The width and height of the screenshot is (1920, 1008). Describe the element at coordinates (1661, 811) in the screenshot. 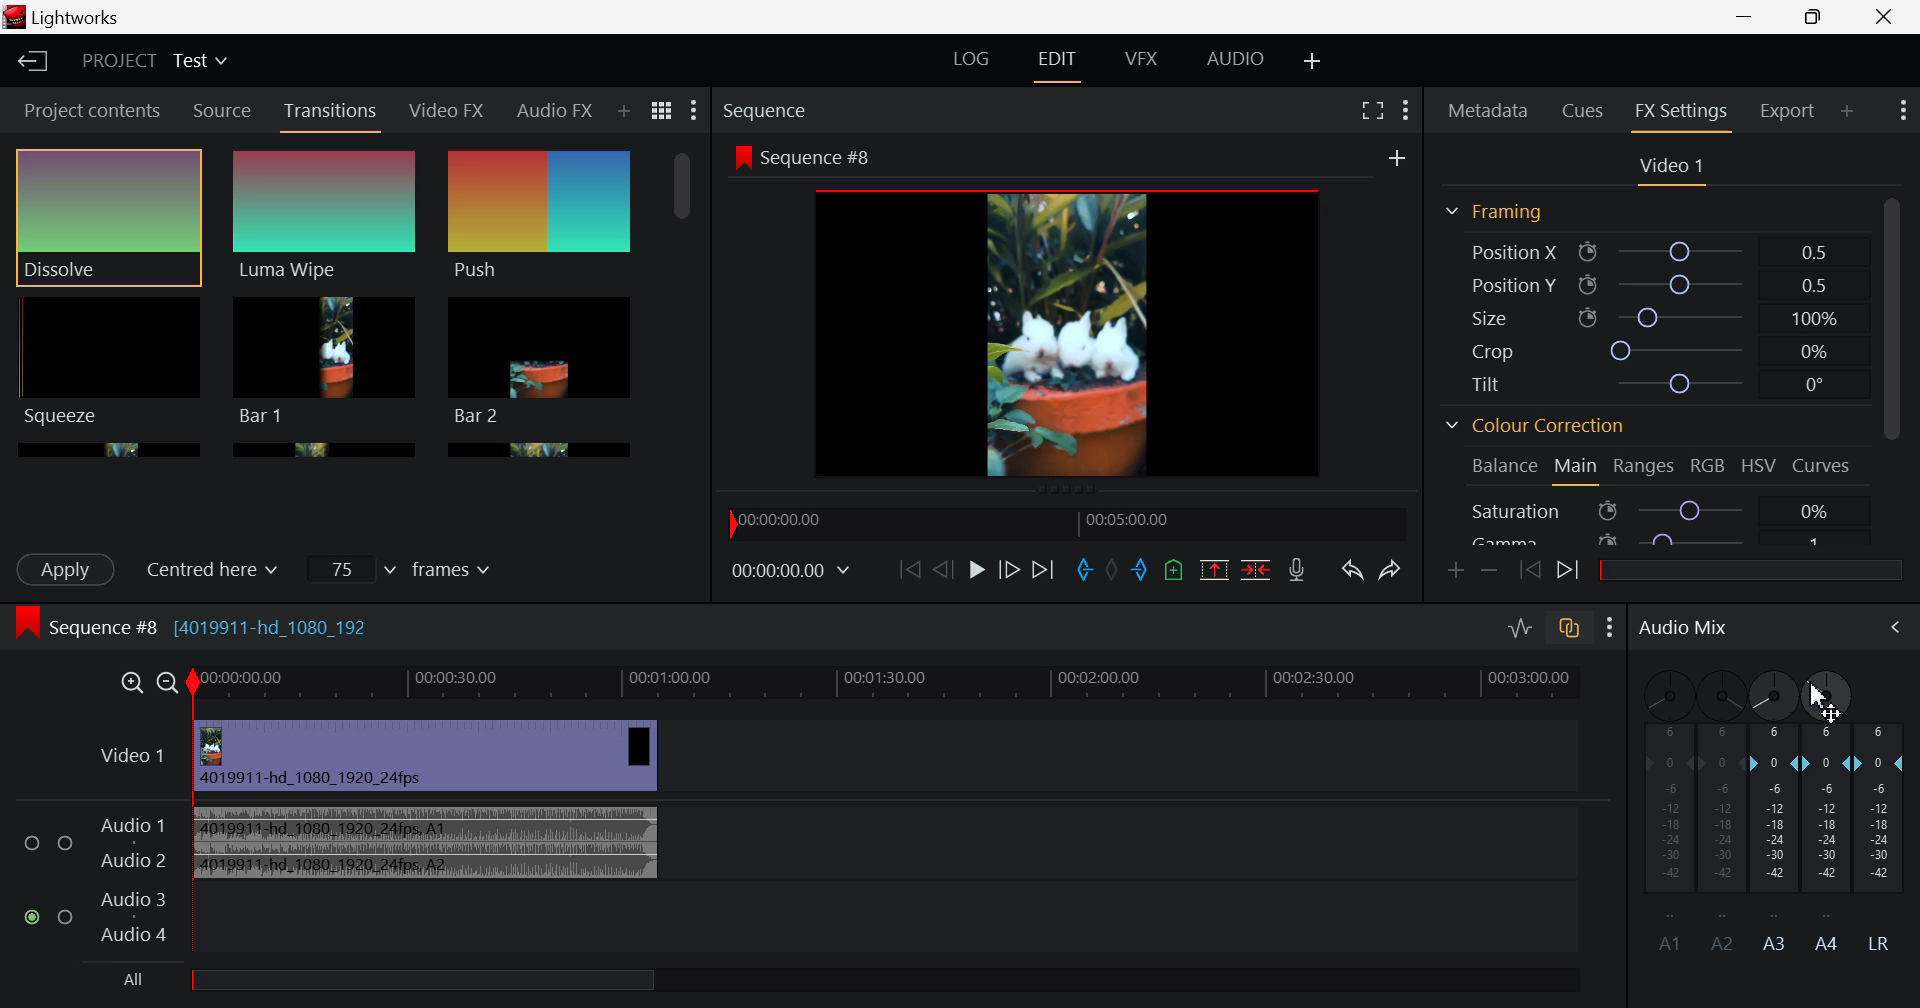

I see `A1 Channel disabled` at that location.